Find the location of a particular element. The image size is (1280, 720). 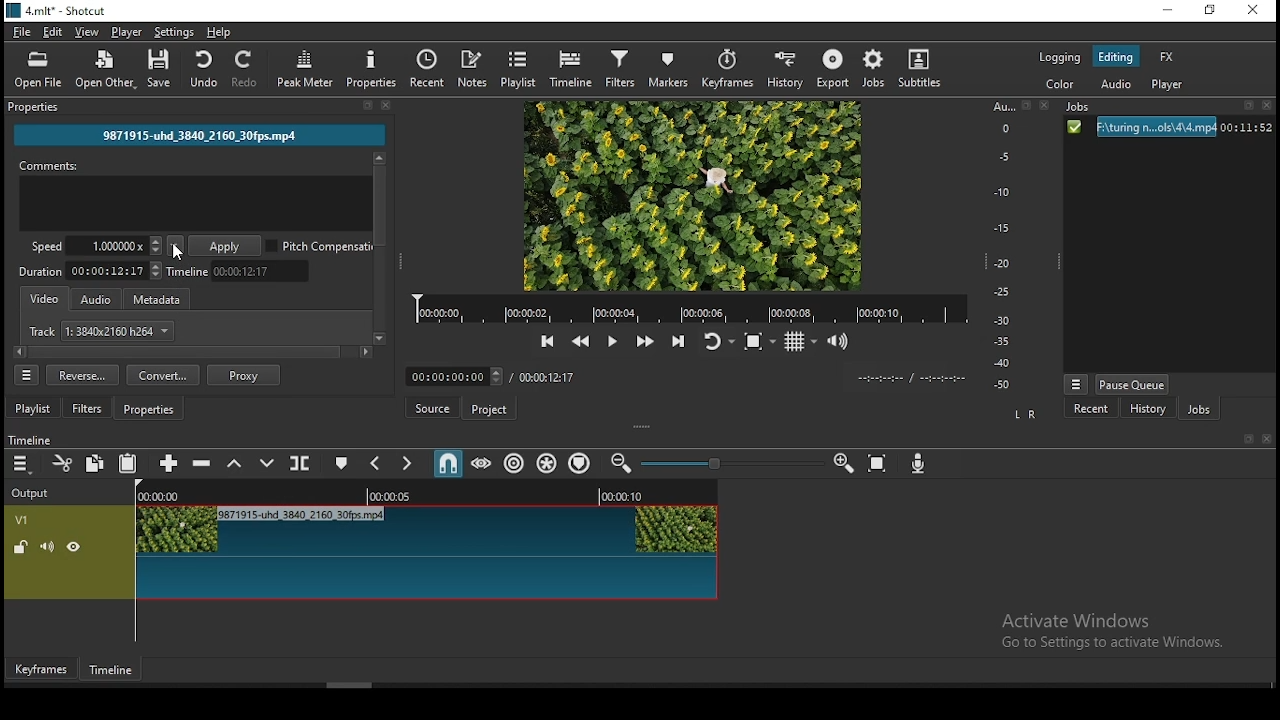

ripple all tracks is located at coordinates (547, 464).